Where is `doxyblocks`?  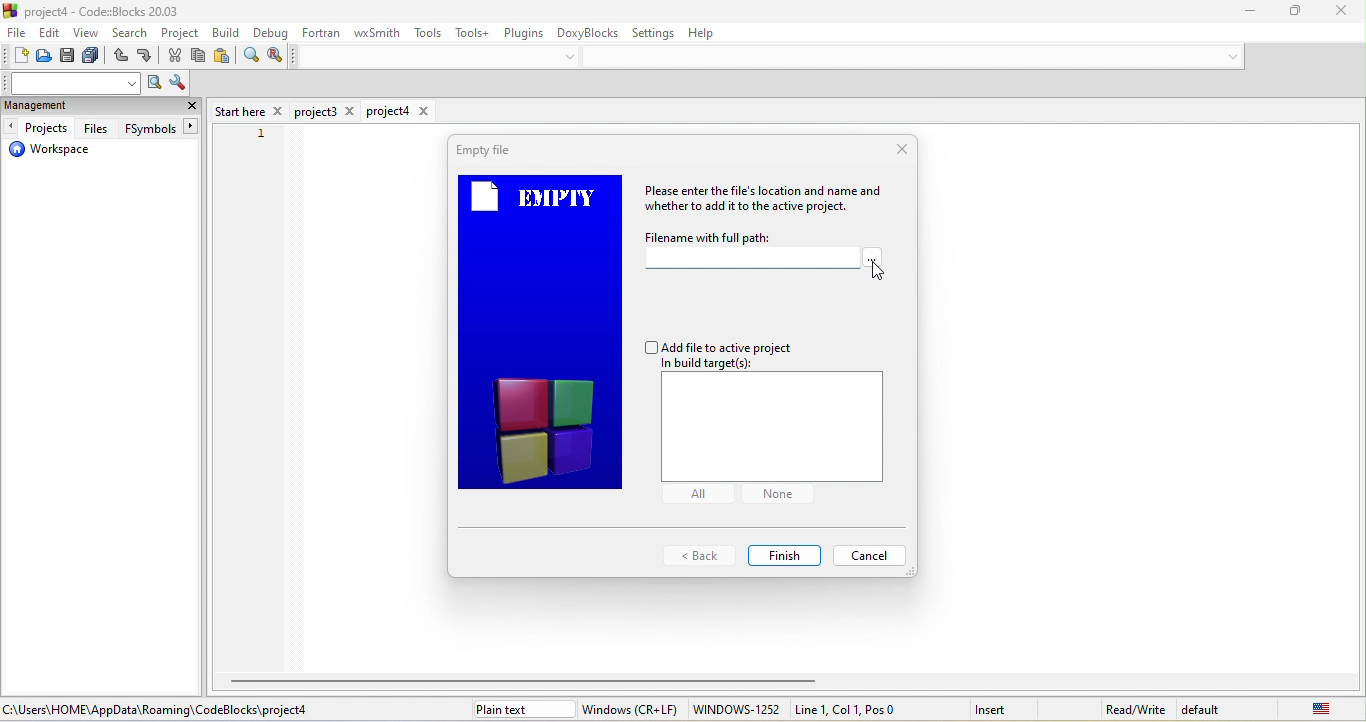
doxyblocks is located at coordinates (588, 31).